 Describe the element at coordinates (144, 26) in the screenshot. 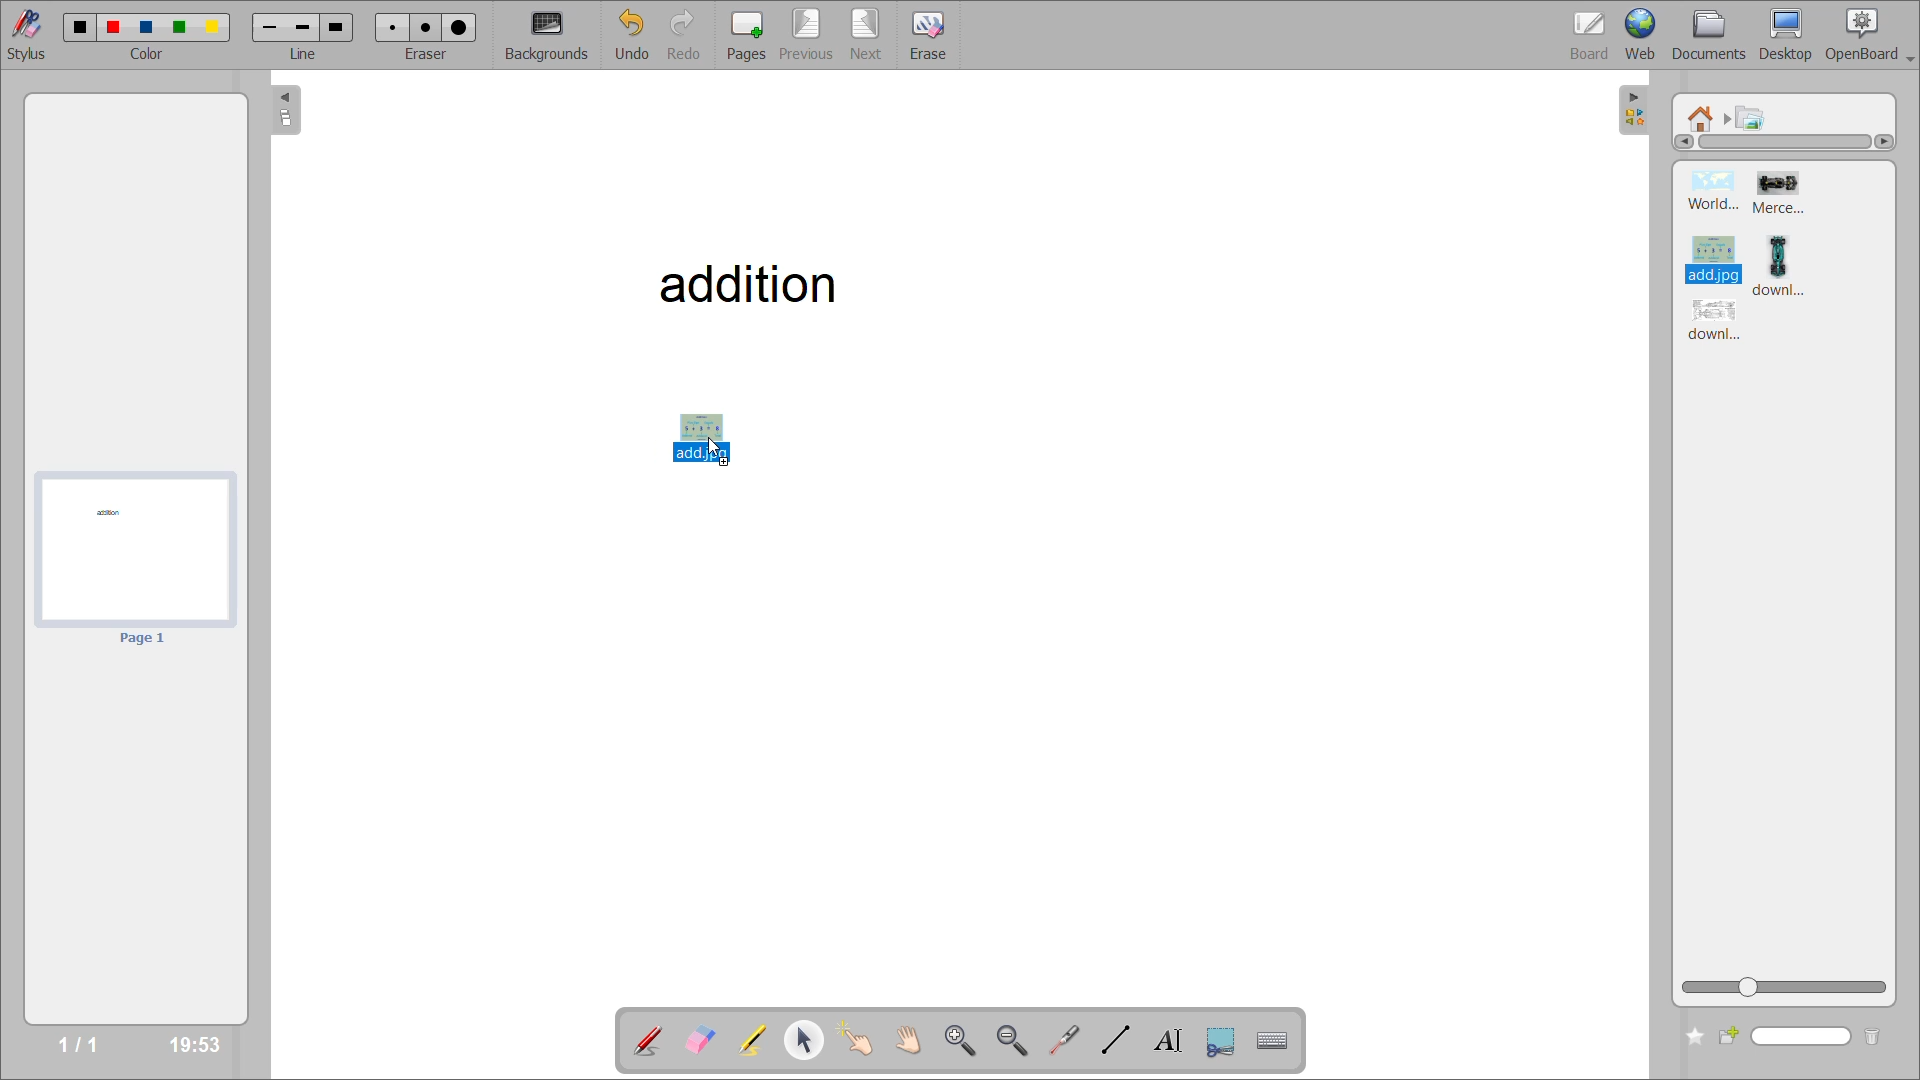

I see `color 3` at that location.